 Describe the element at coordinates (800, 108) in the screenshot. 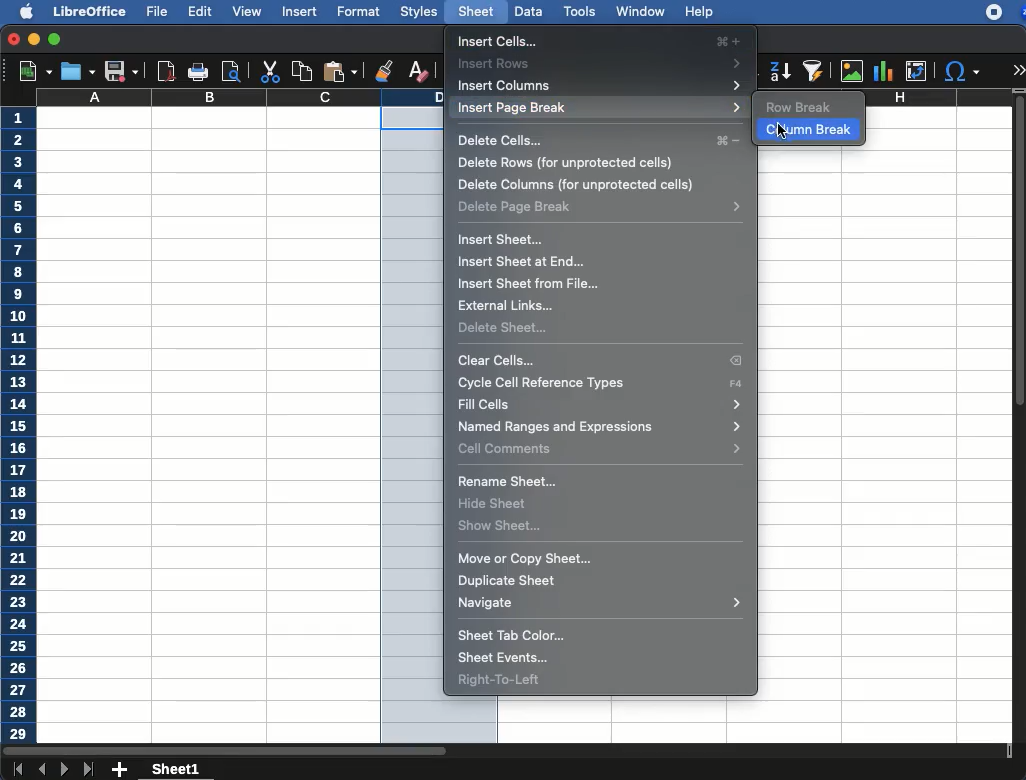

I see `row break` at that location.